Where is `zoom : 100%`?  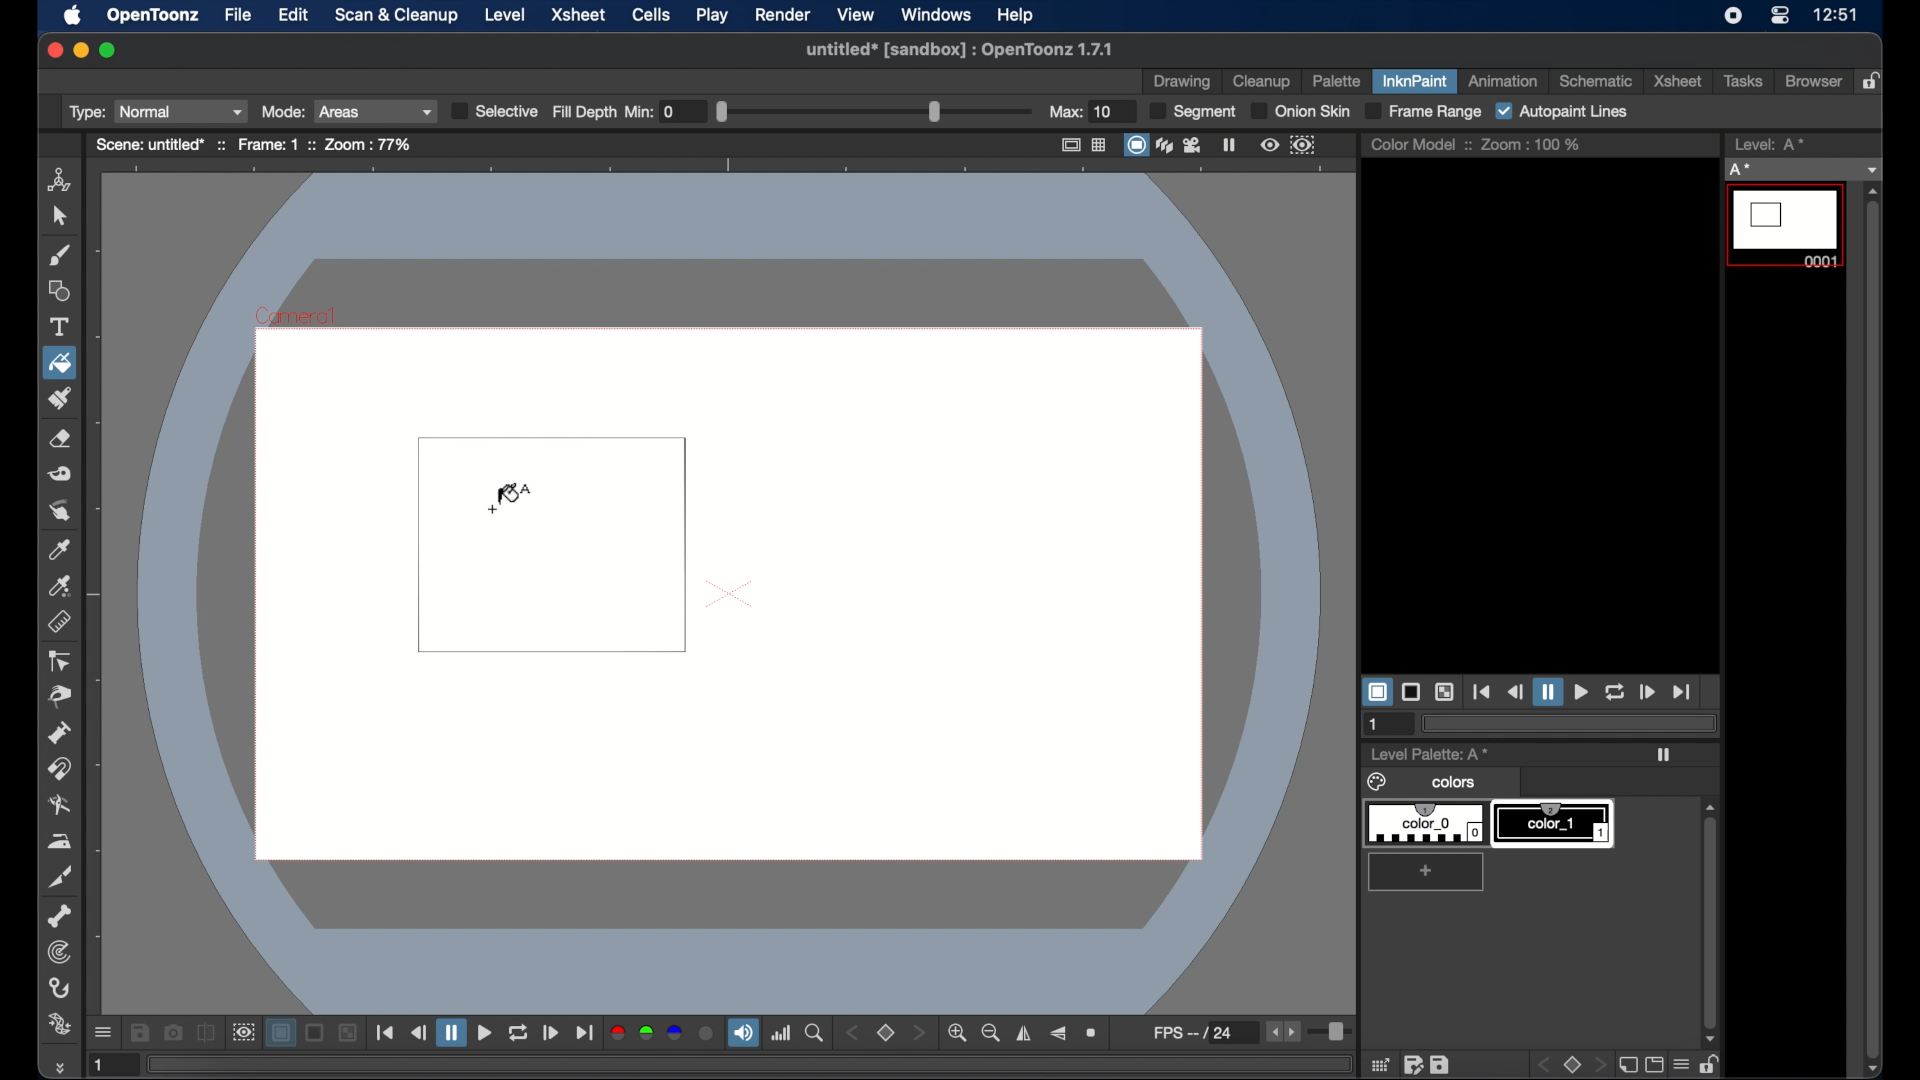
zoom : 100% is located at coordinates (1531, 144).